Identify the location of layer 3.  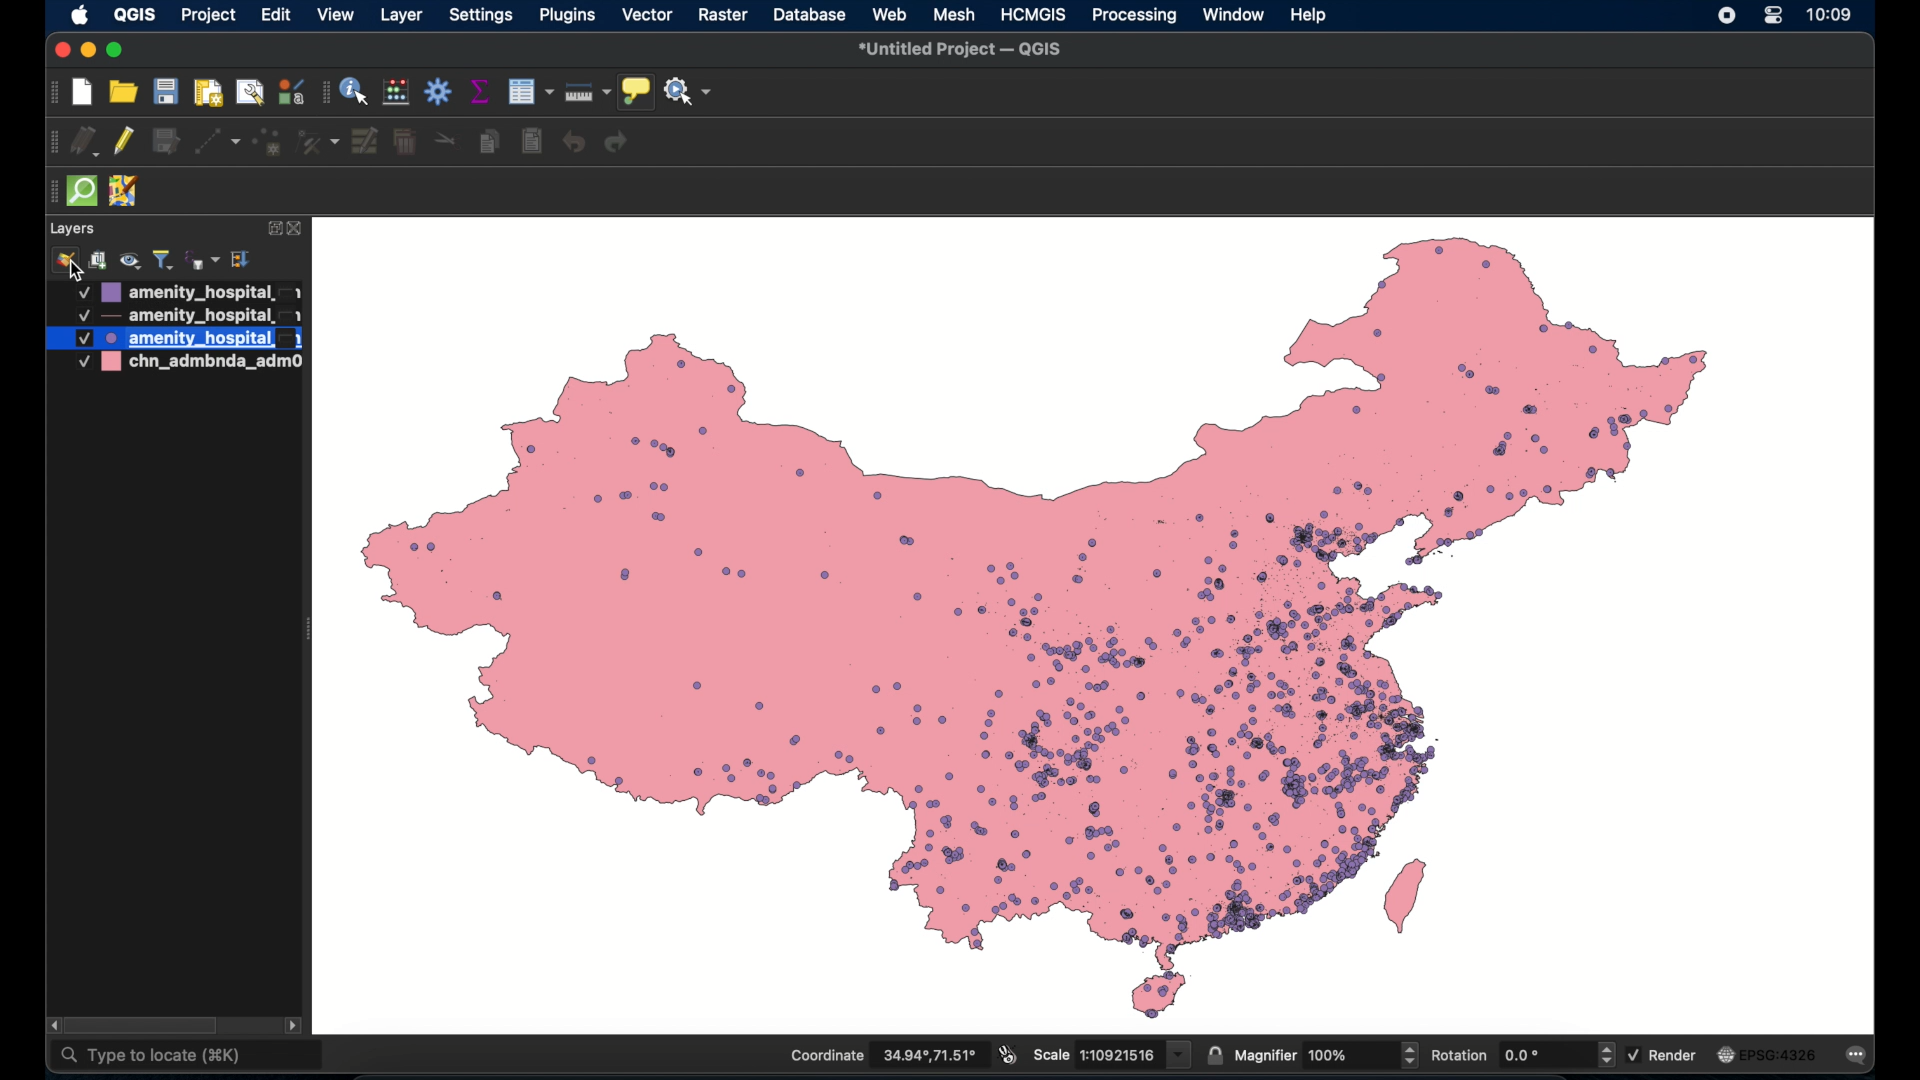
(171, 338).